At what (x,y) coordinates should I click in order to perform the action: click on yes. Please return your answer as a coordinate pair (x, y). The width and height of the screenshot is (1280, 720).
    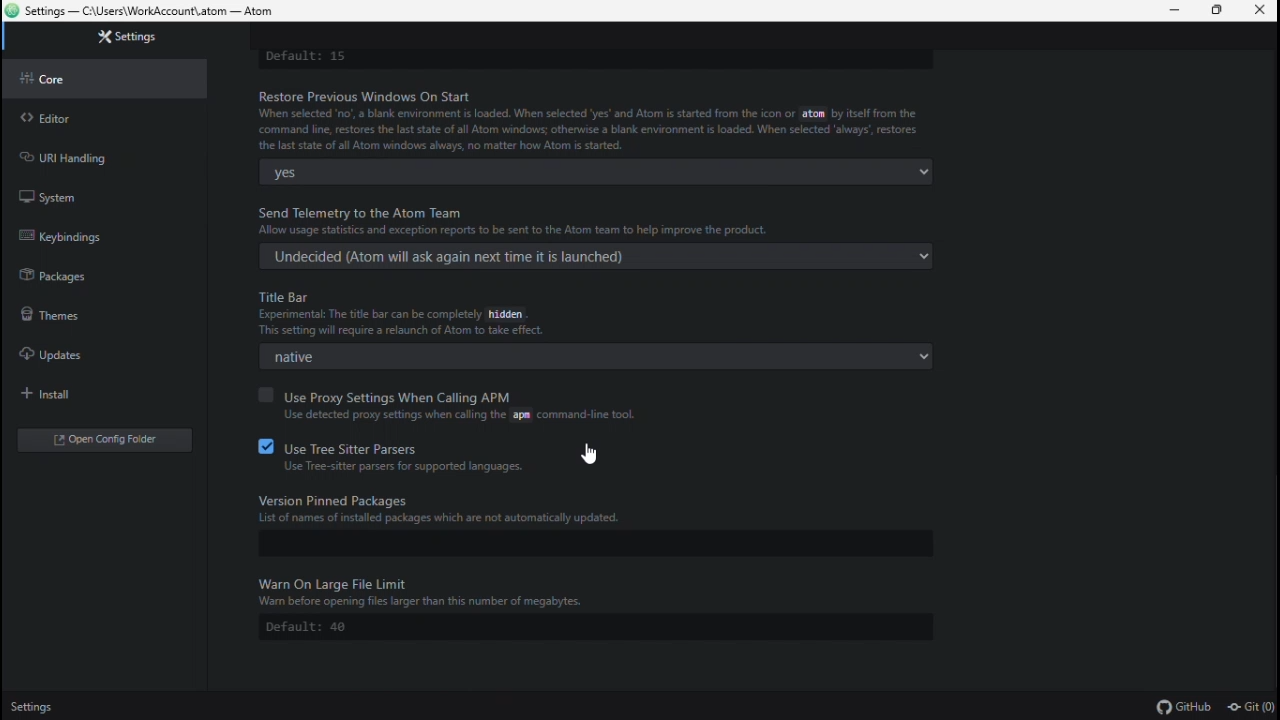
    Looking at the image, I should click on (591, 171).